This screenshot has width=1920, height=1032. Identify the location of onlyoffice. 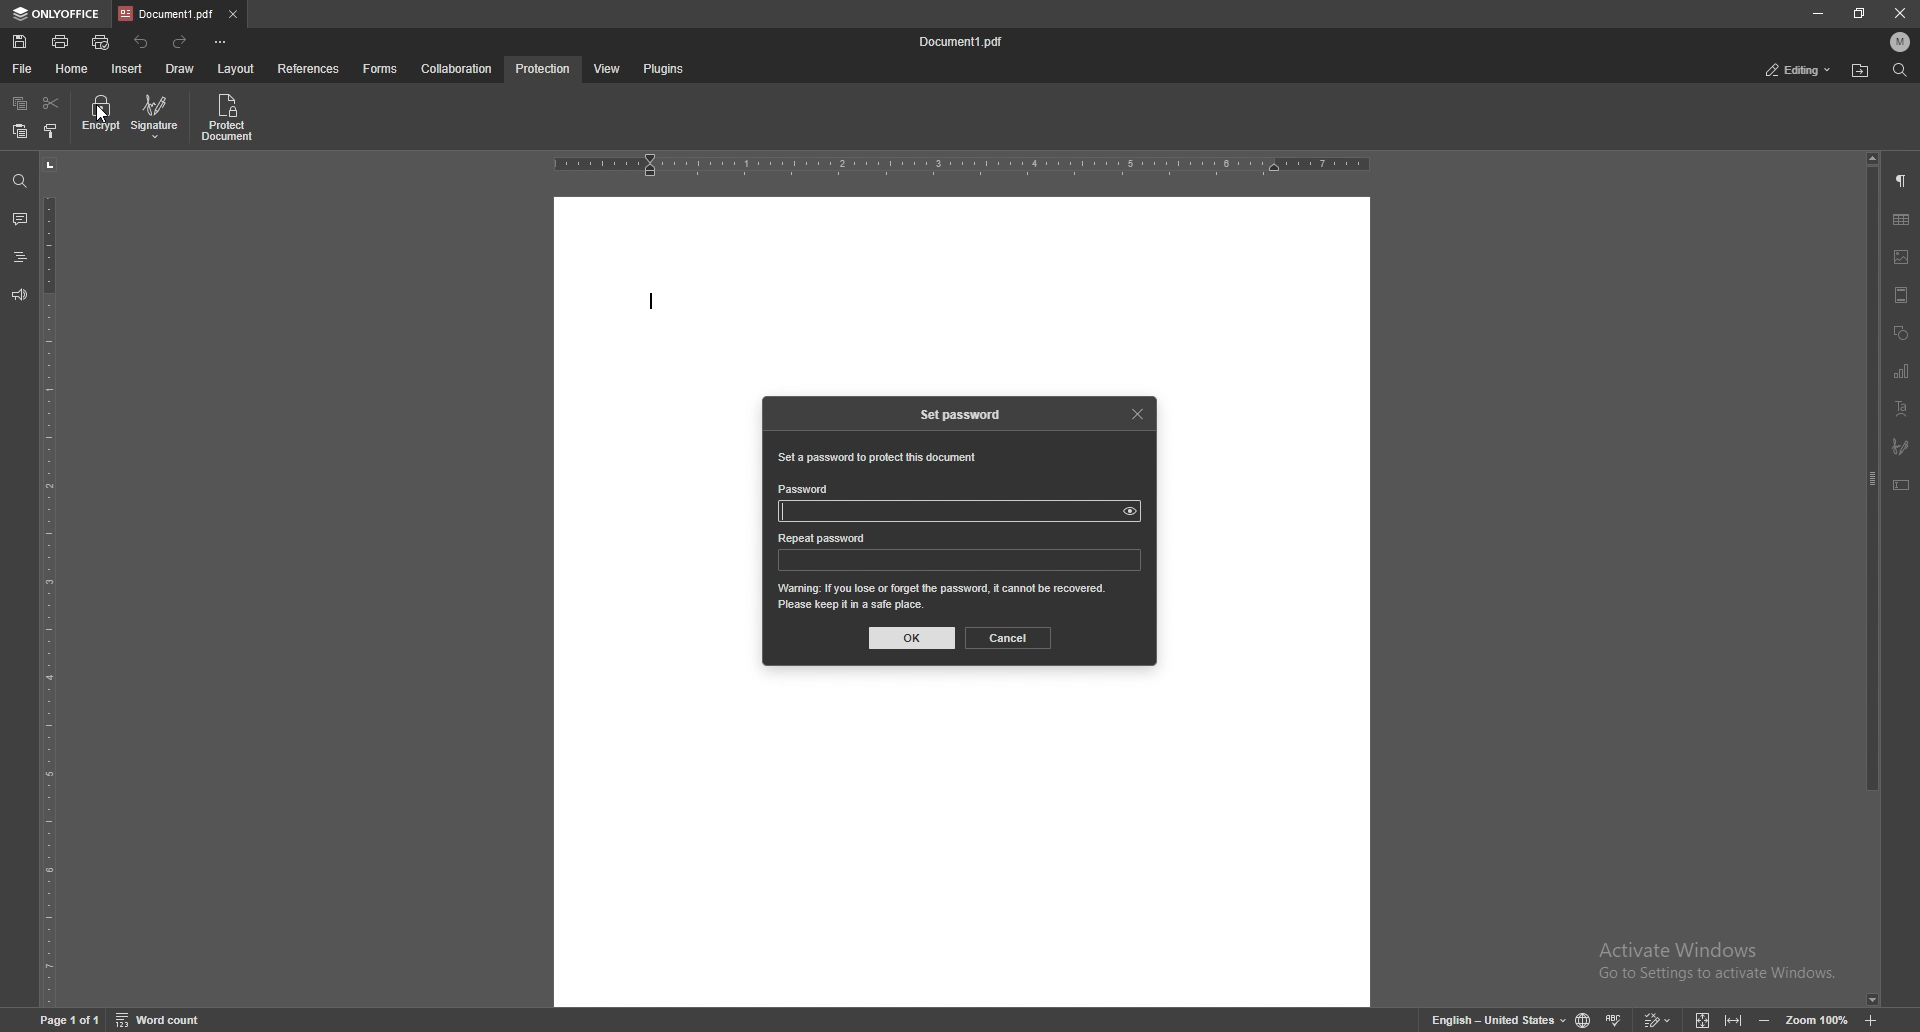
(55, 14).